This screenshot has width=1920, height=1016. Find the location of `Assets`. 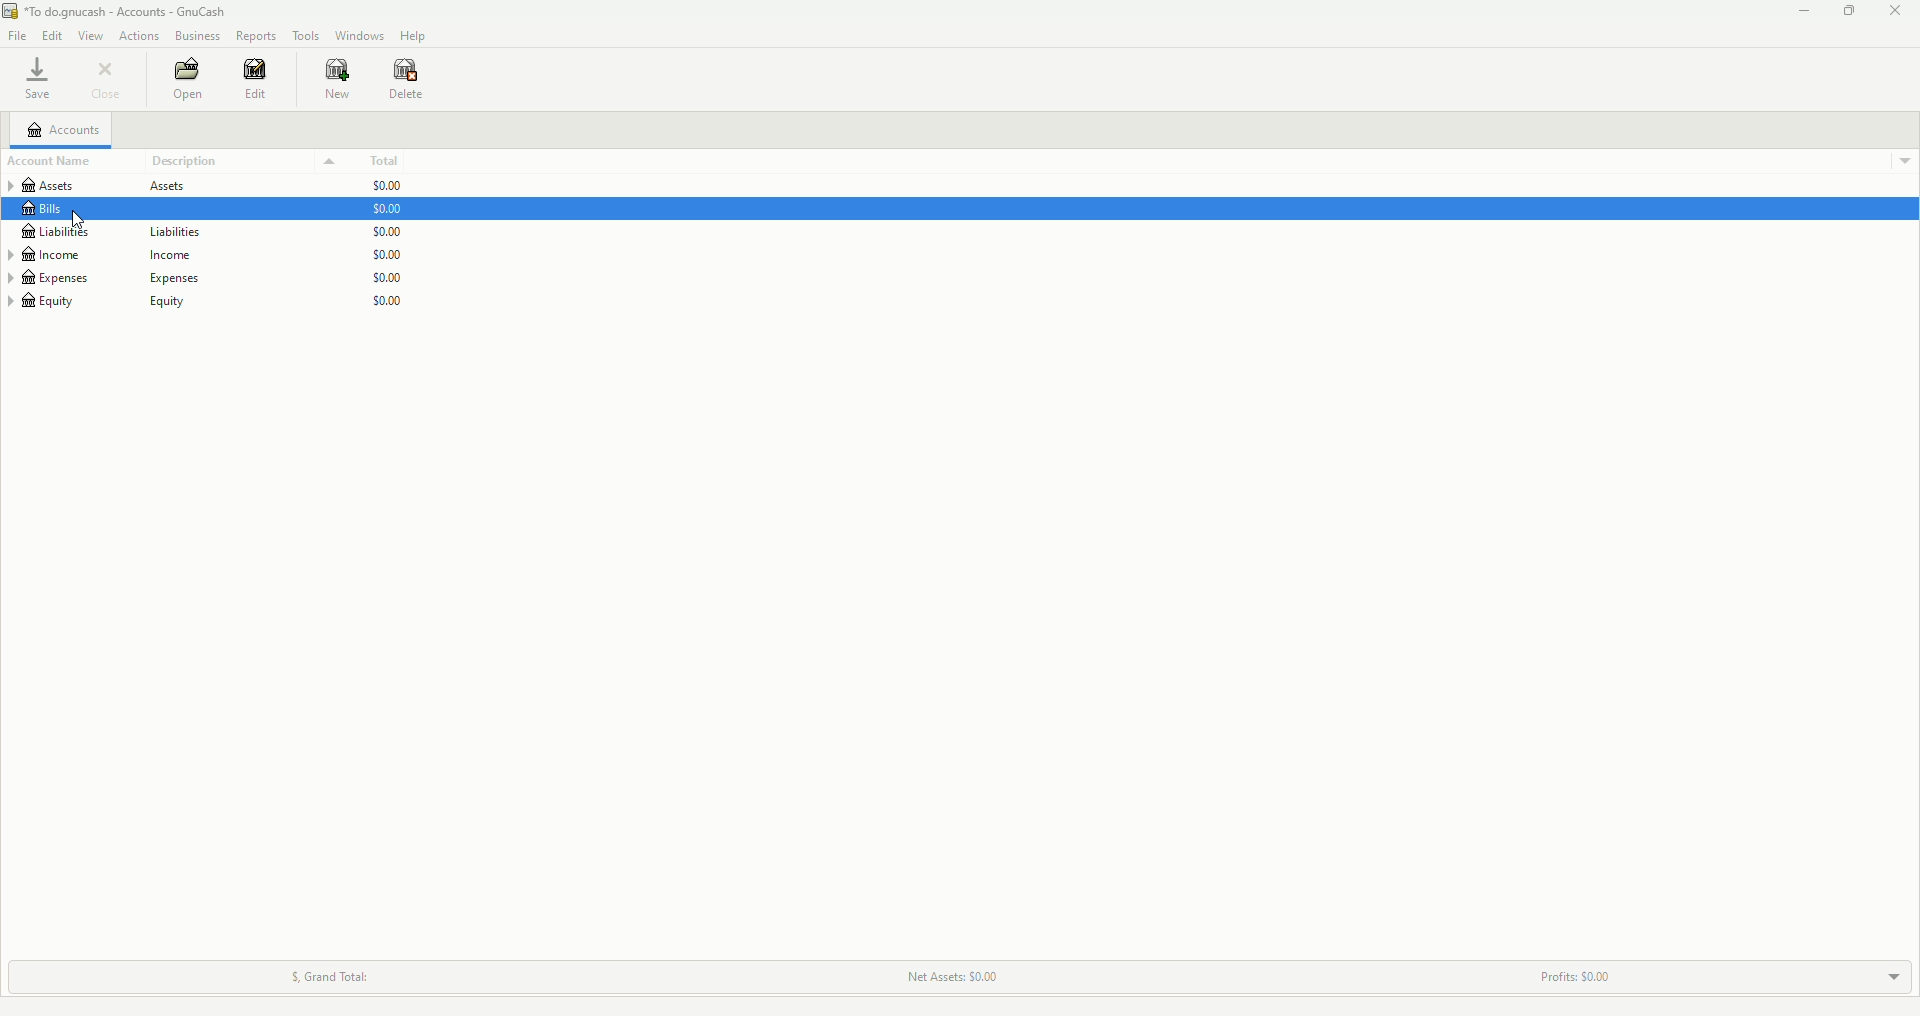

Assets is located at coordinates (113, 187).